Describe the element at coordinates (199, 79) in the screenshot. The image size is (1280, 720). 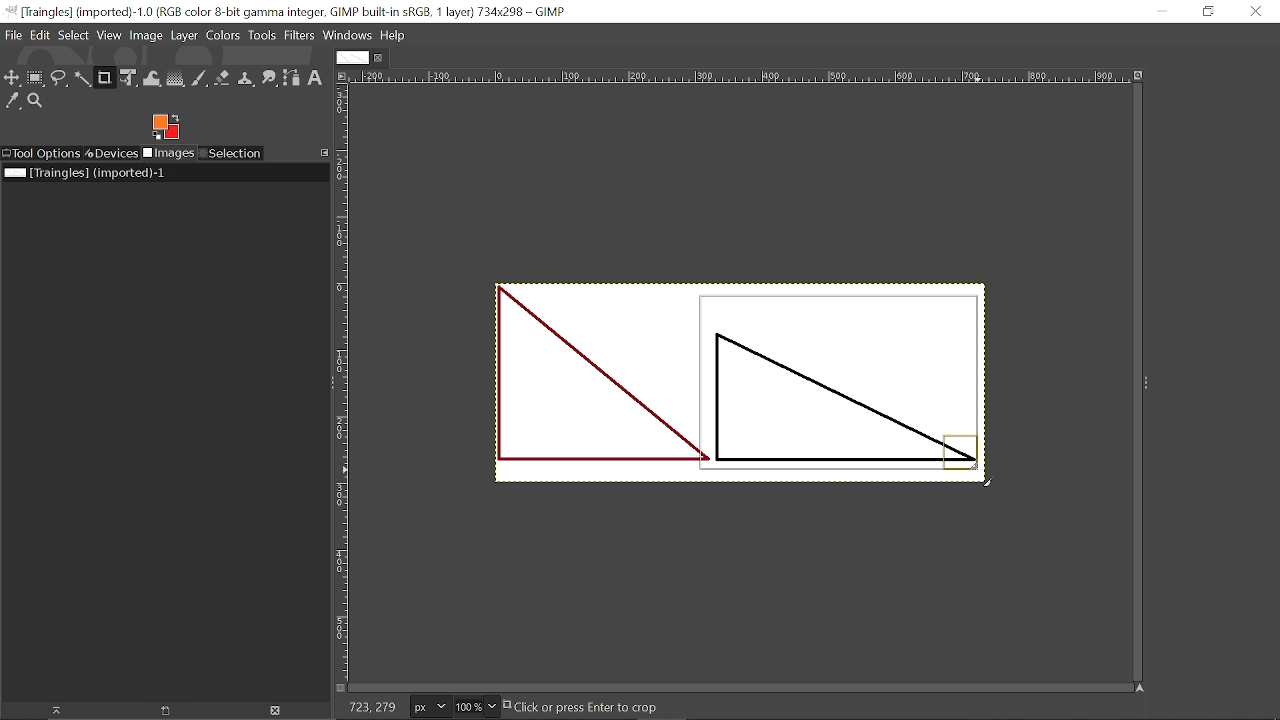
I see `Paintbrush tool` at that location.